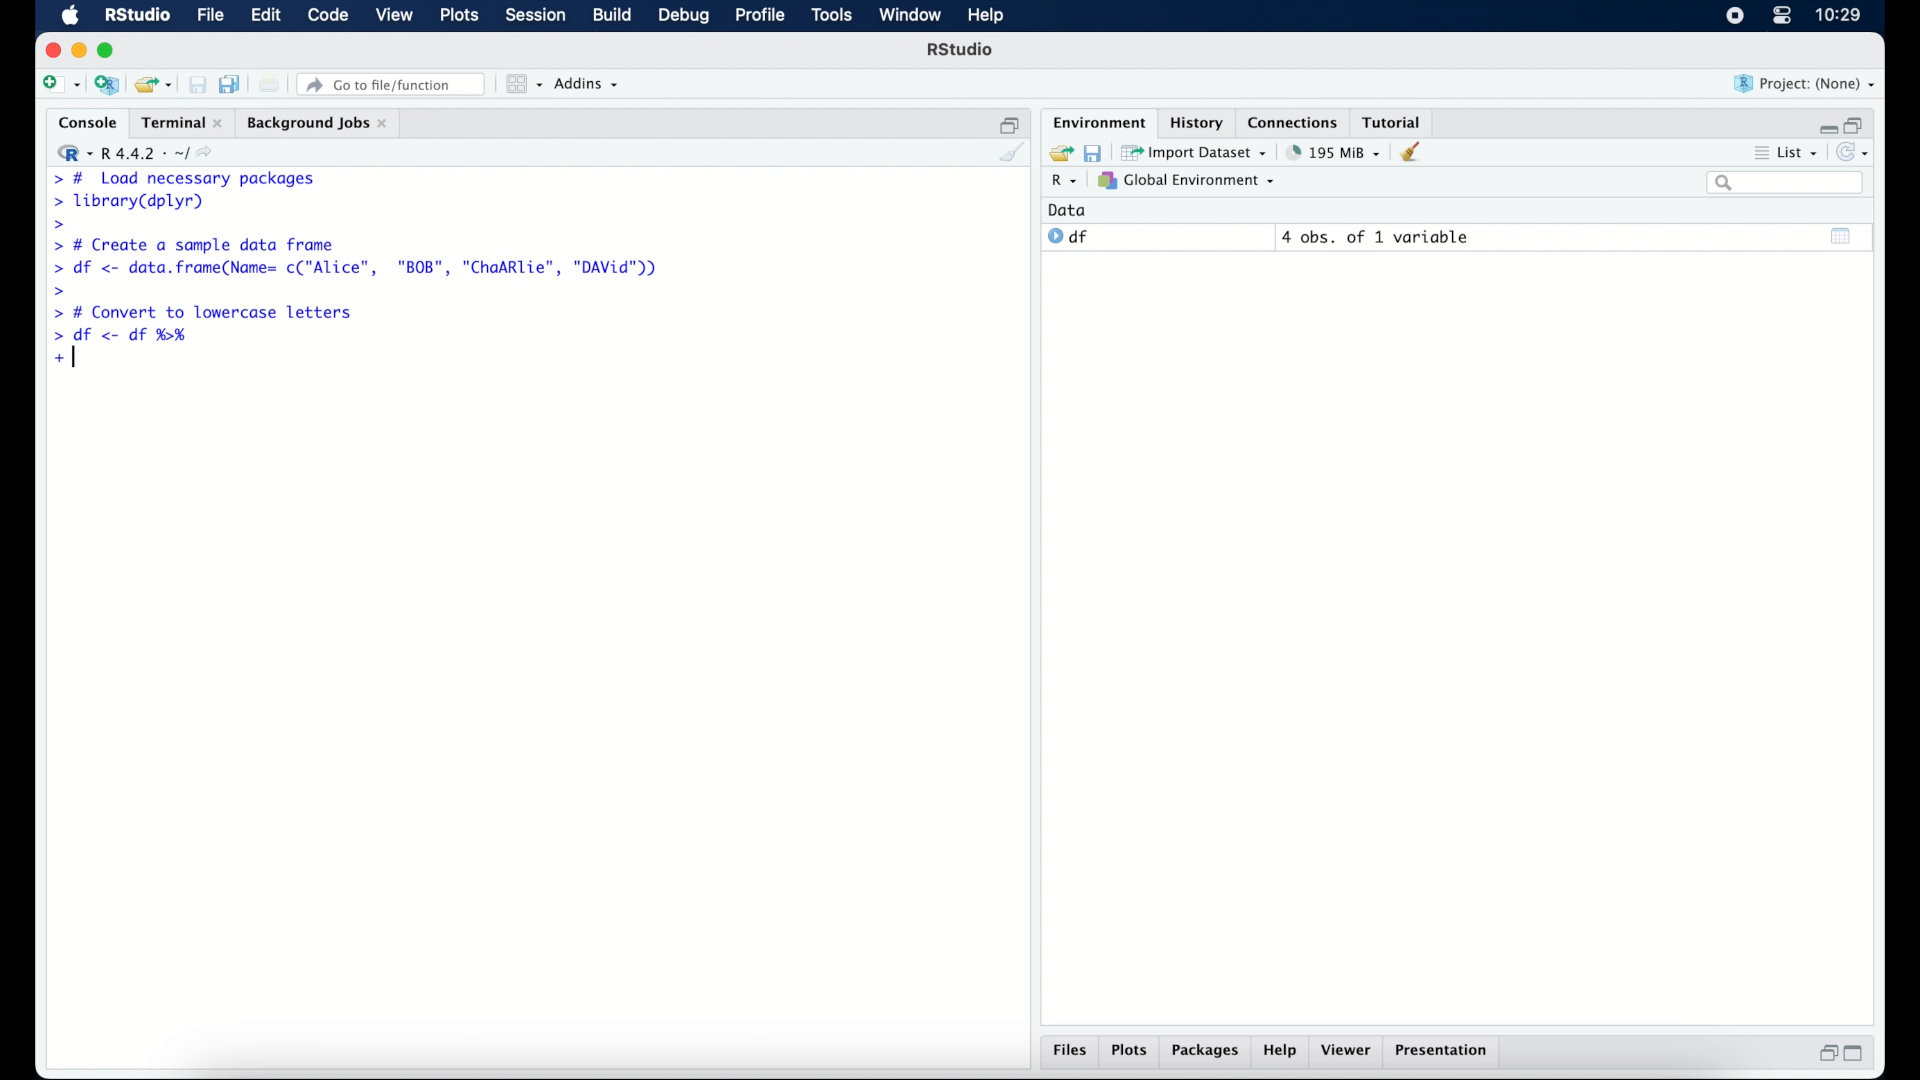 The width and height of the screenshot is (1920, 1080). Describe the element at coordinates (1061, 183) in the screenshot. I see `R` at that location.